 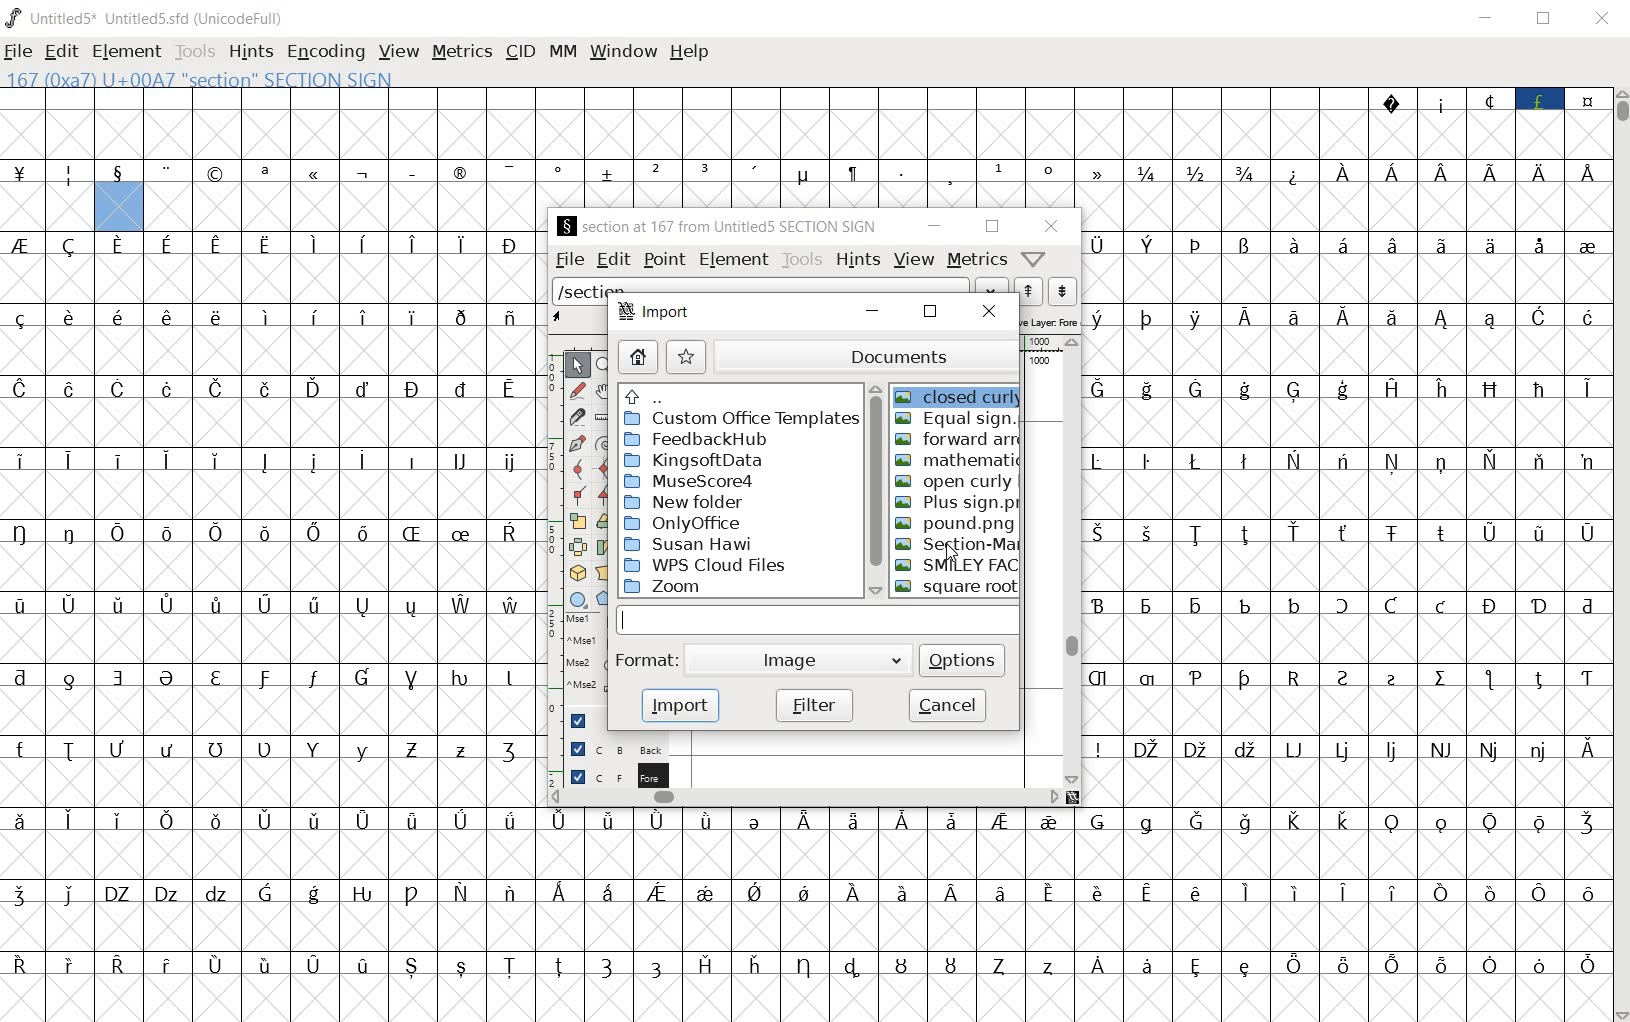 I want to click on cancel, so click(x=947, y=704).